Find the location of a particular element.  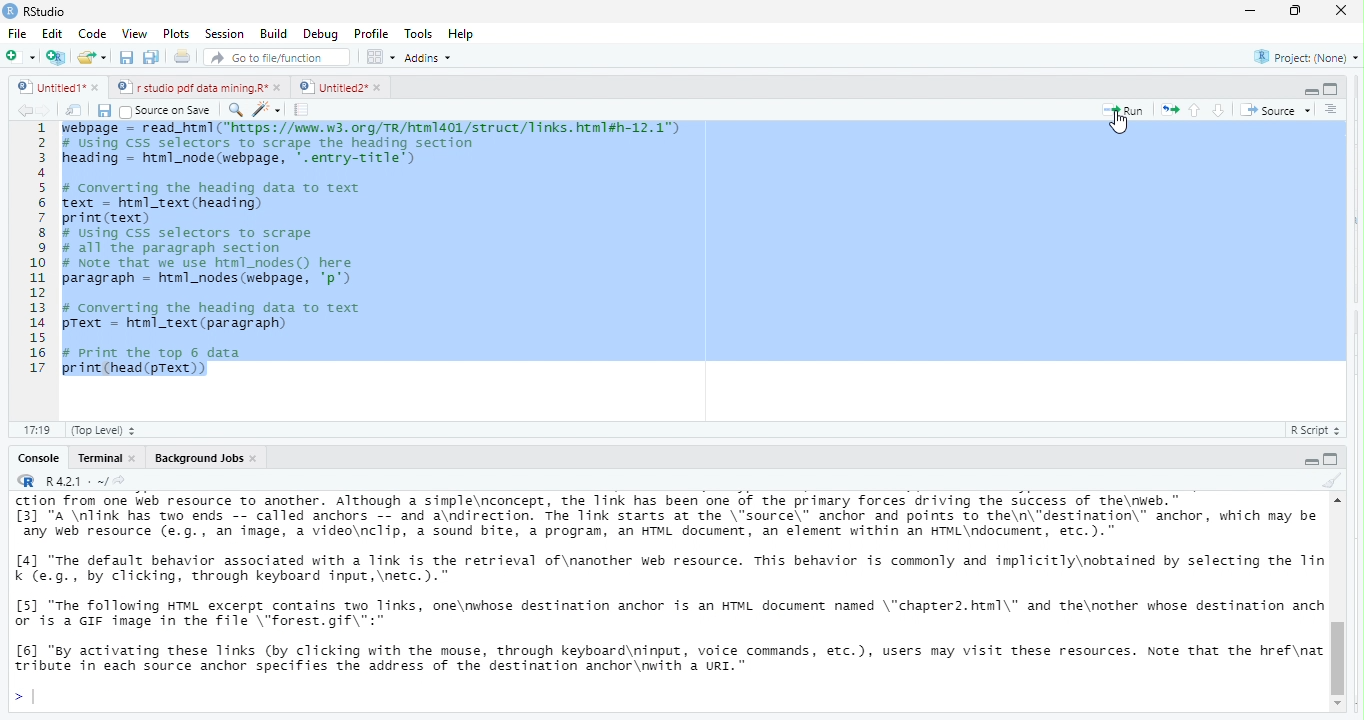

rs studio logo is located at coordinates (29, 481).